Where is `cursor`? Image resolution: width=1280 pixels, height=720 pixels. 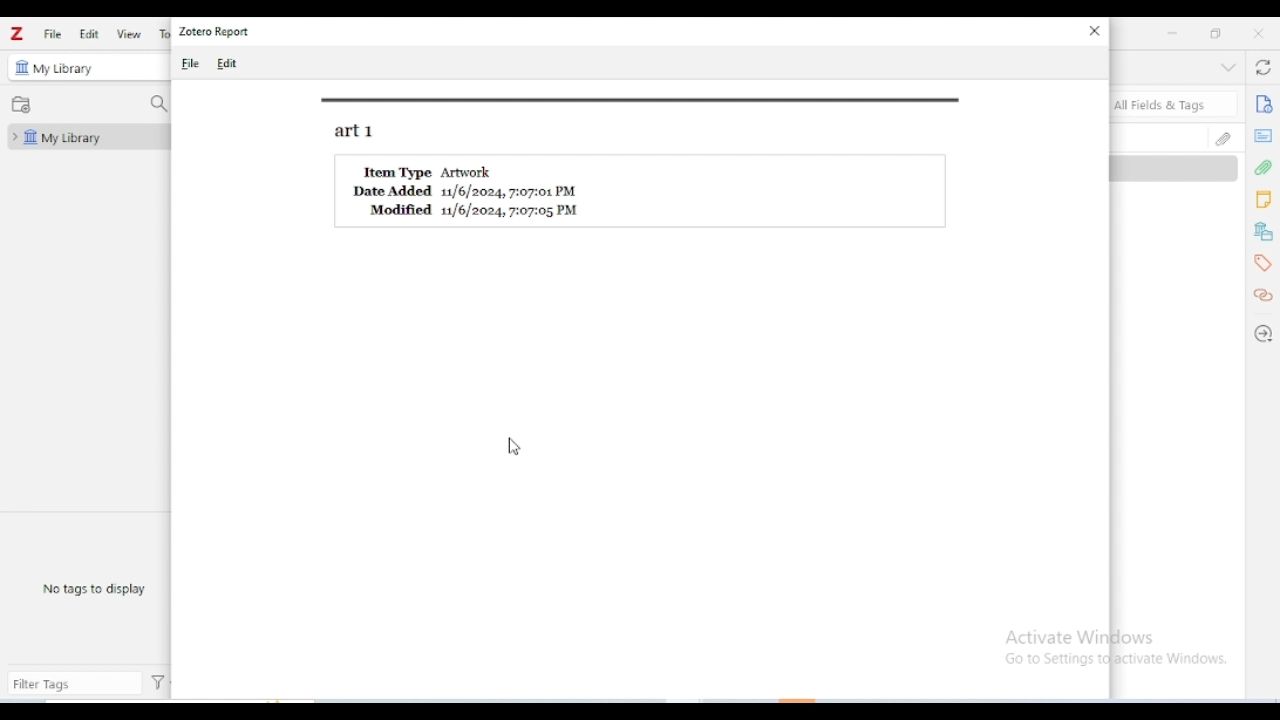 cursor is located at coordinates (516, 447).